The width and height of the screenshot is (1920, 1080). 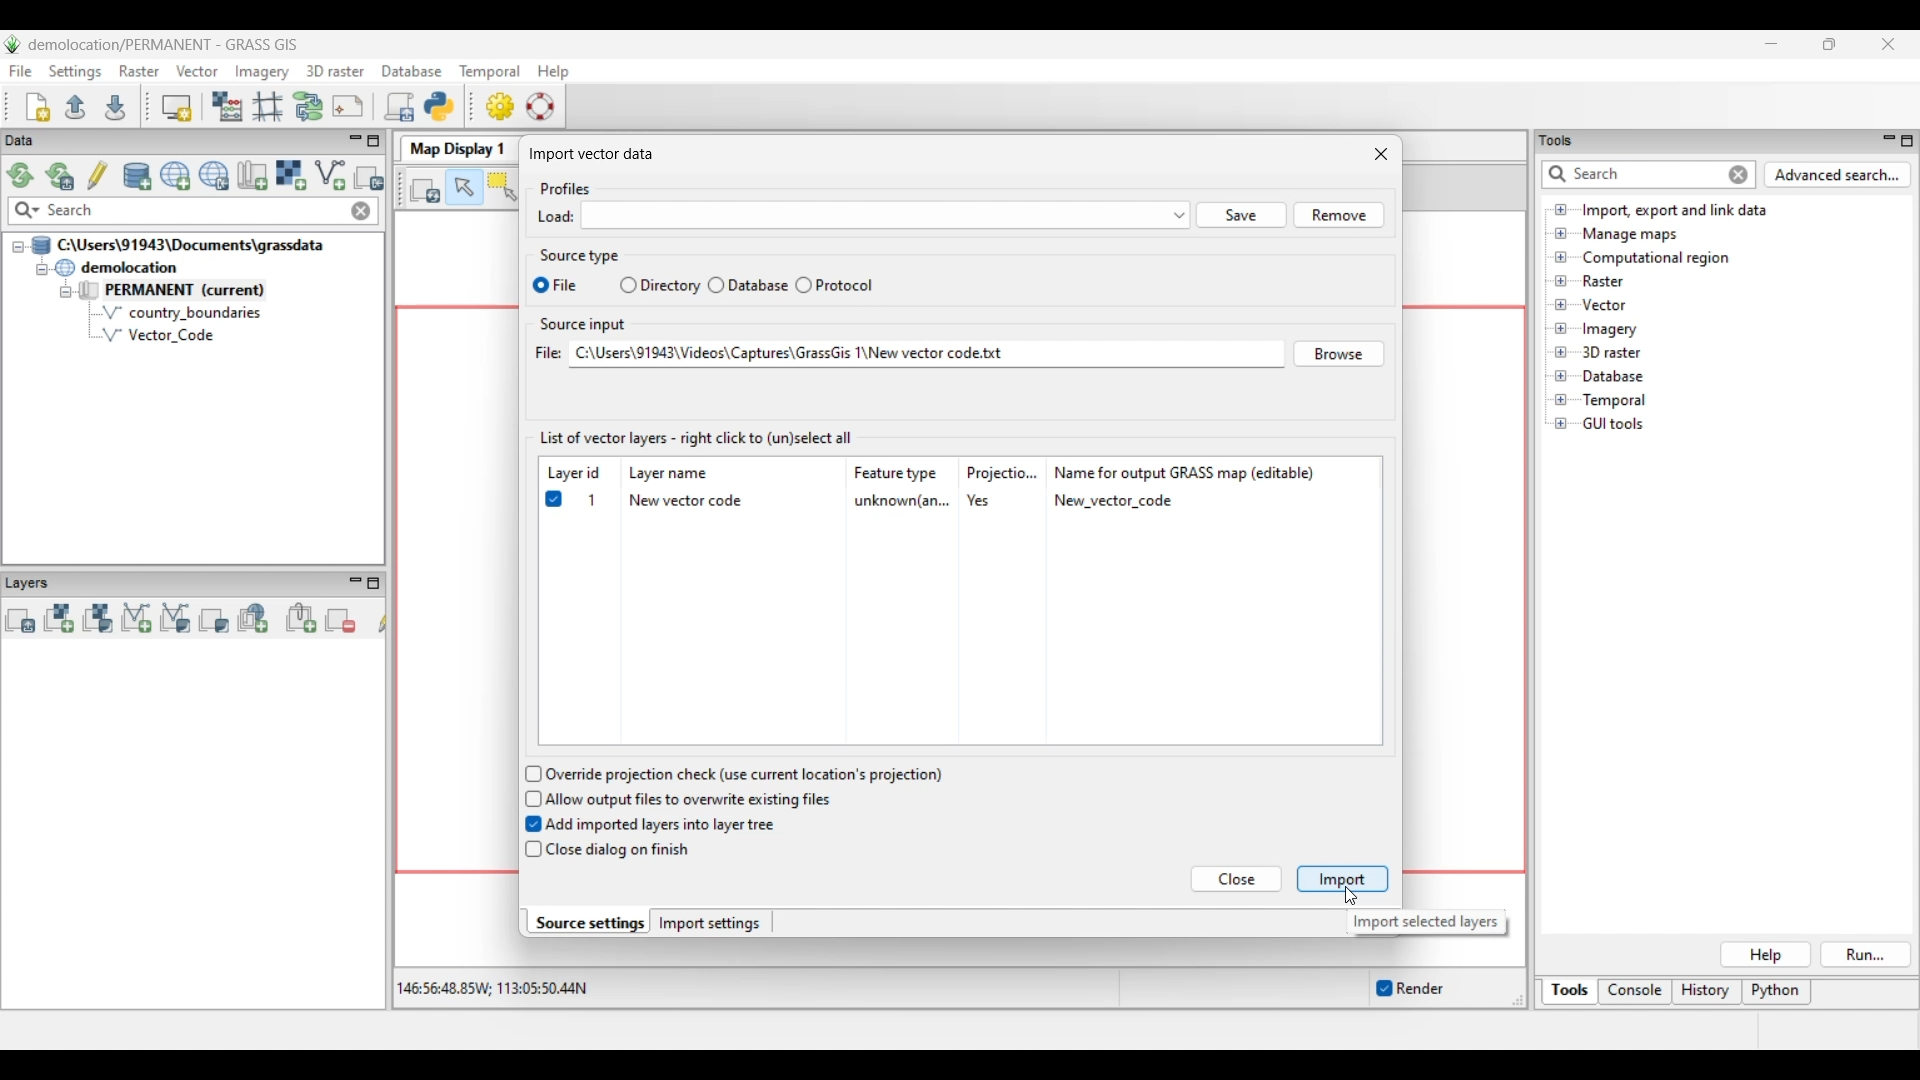 I want to click on Start new map display, so click(x=177, y=108).